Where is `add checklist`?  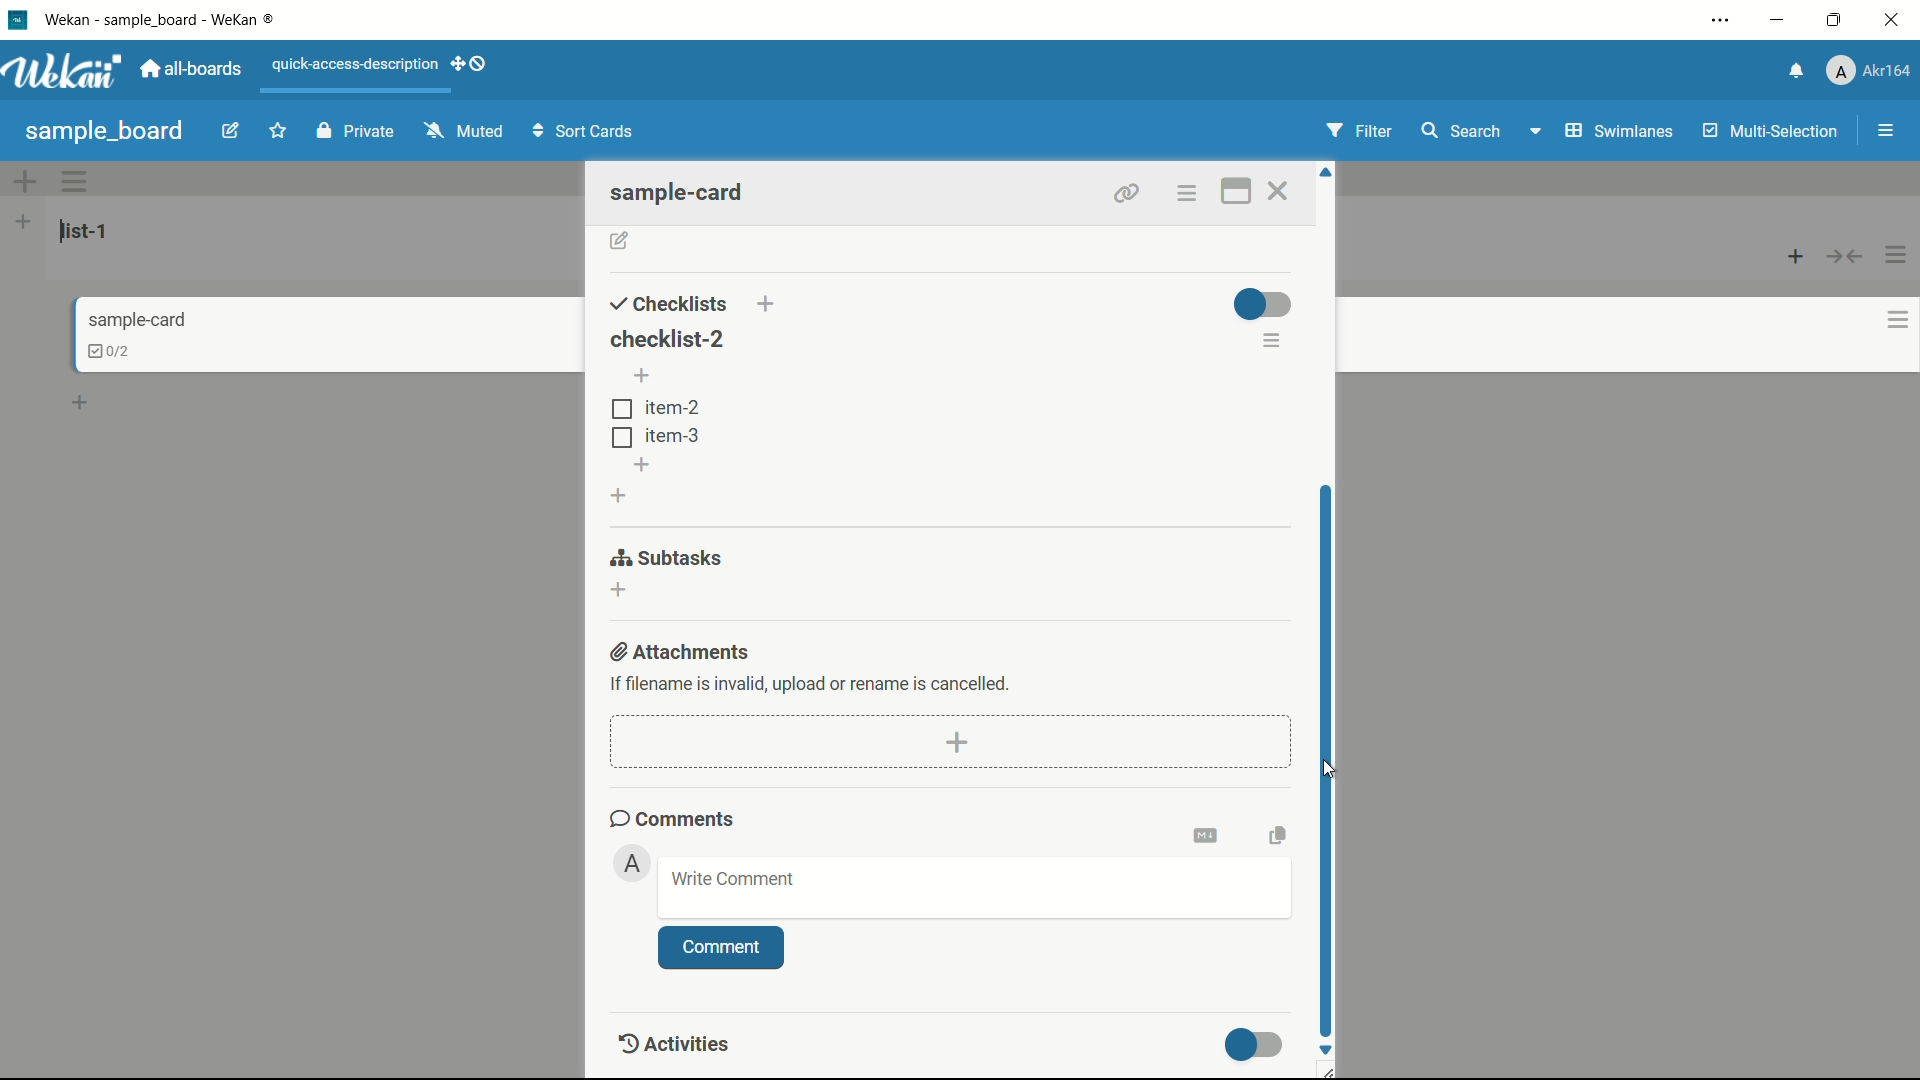
add checklist is located at coordinates (620, 496).